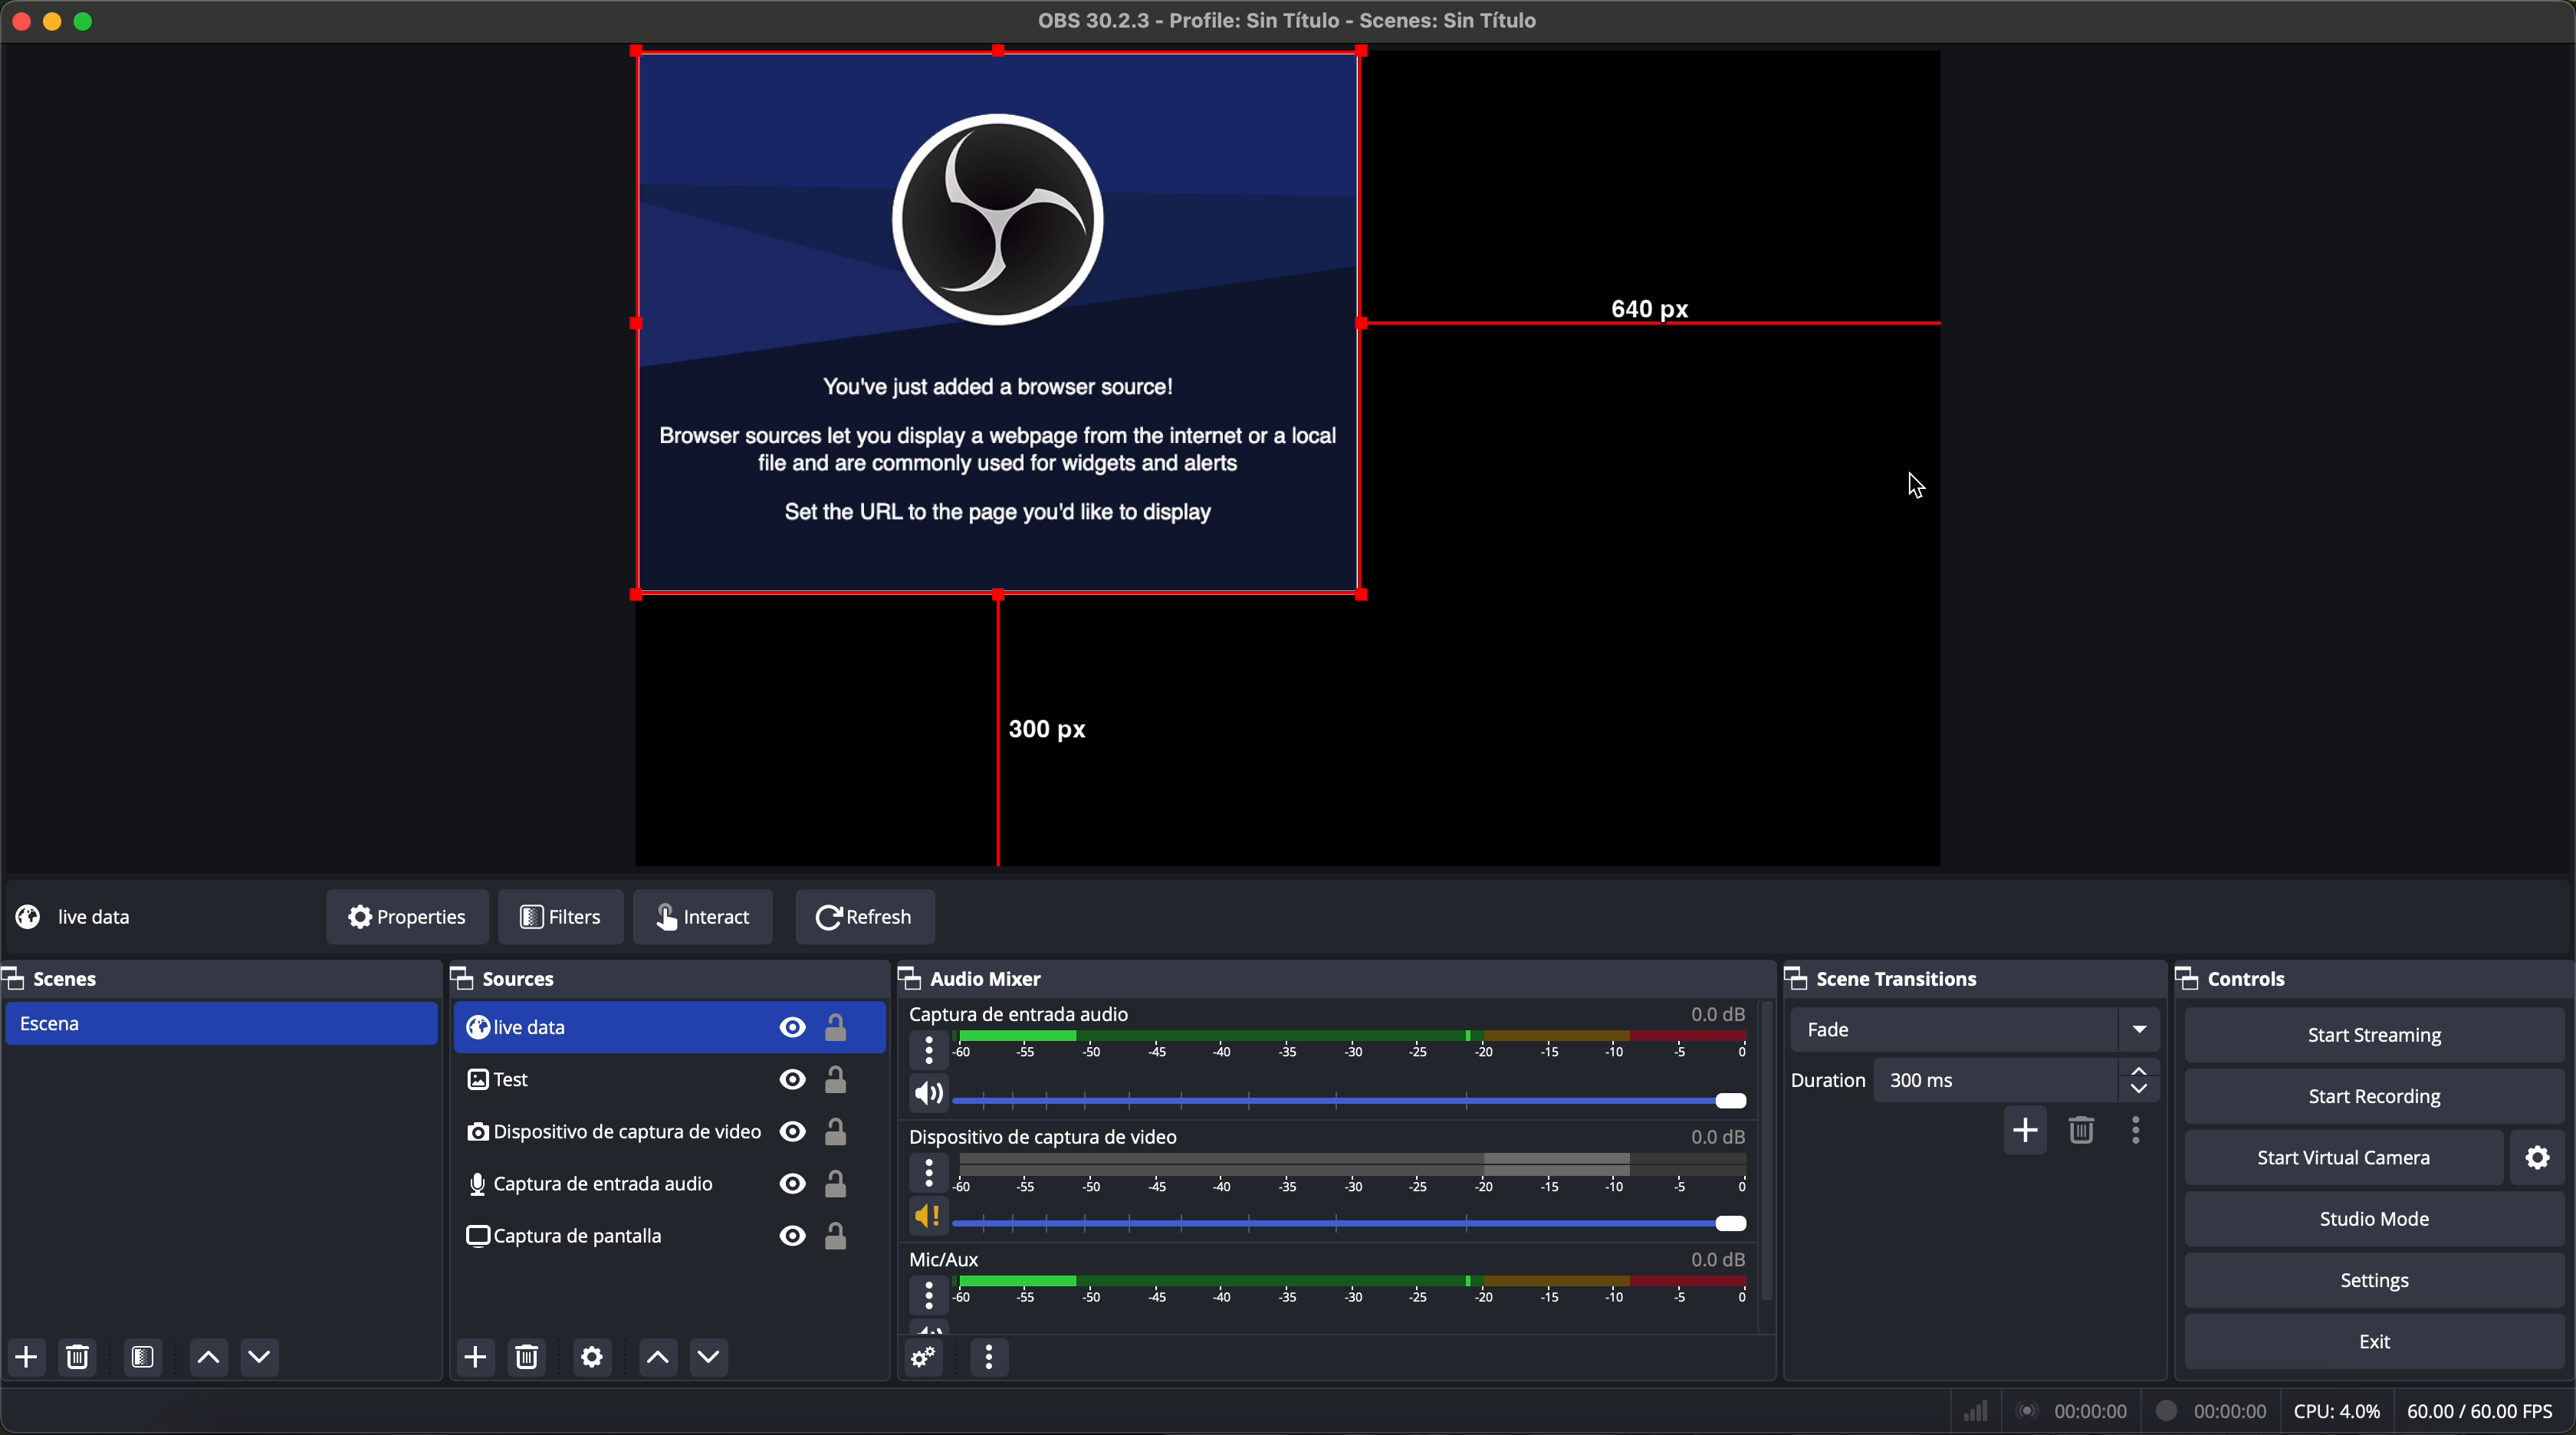  Describe the element at coordinates (1357, 1303) in the screenshot. I see `timeline` at that location.